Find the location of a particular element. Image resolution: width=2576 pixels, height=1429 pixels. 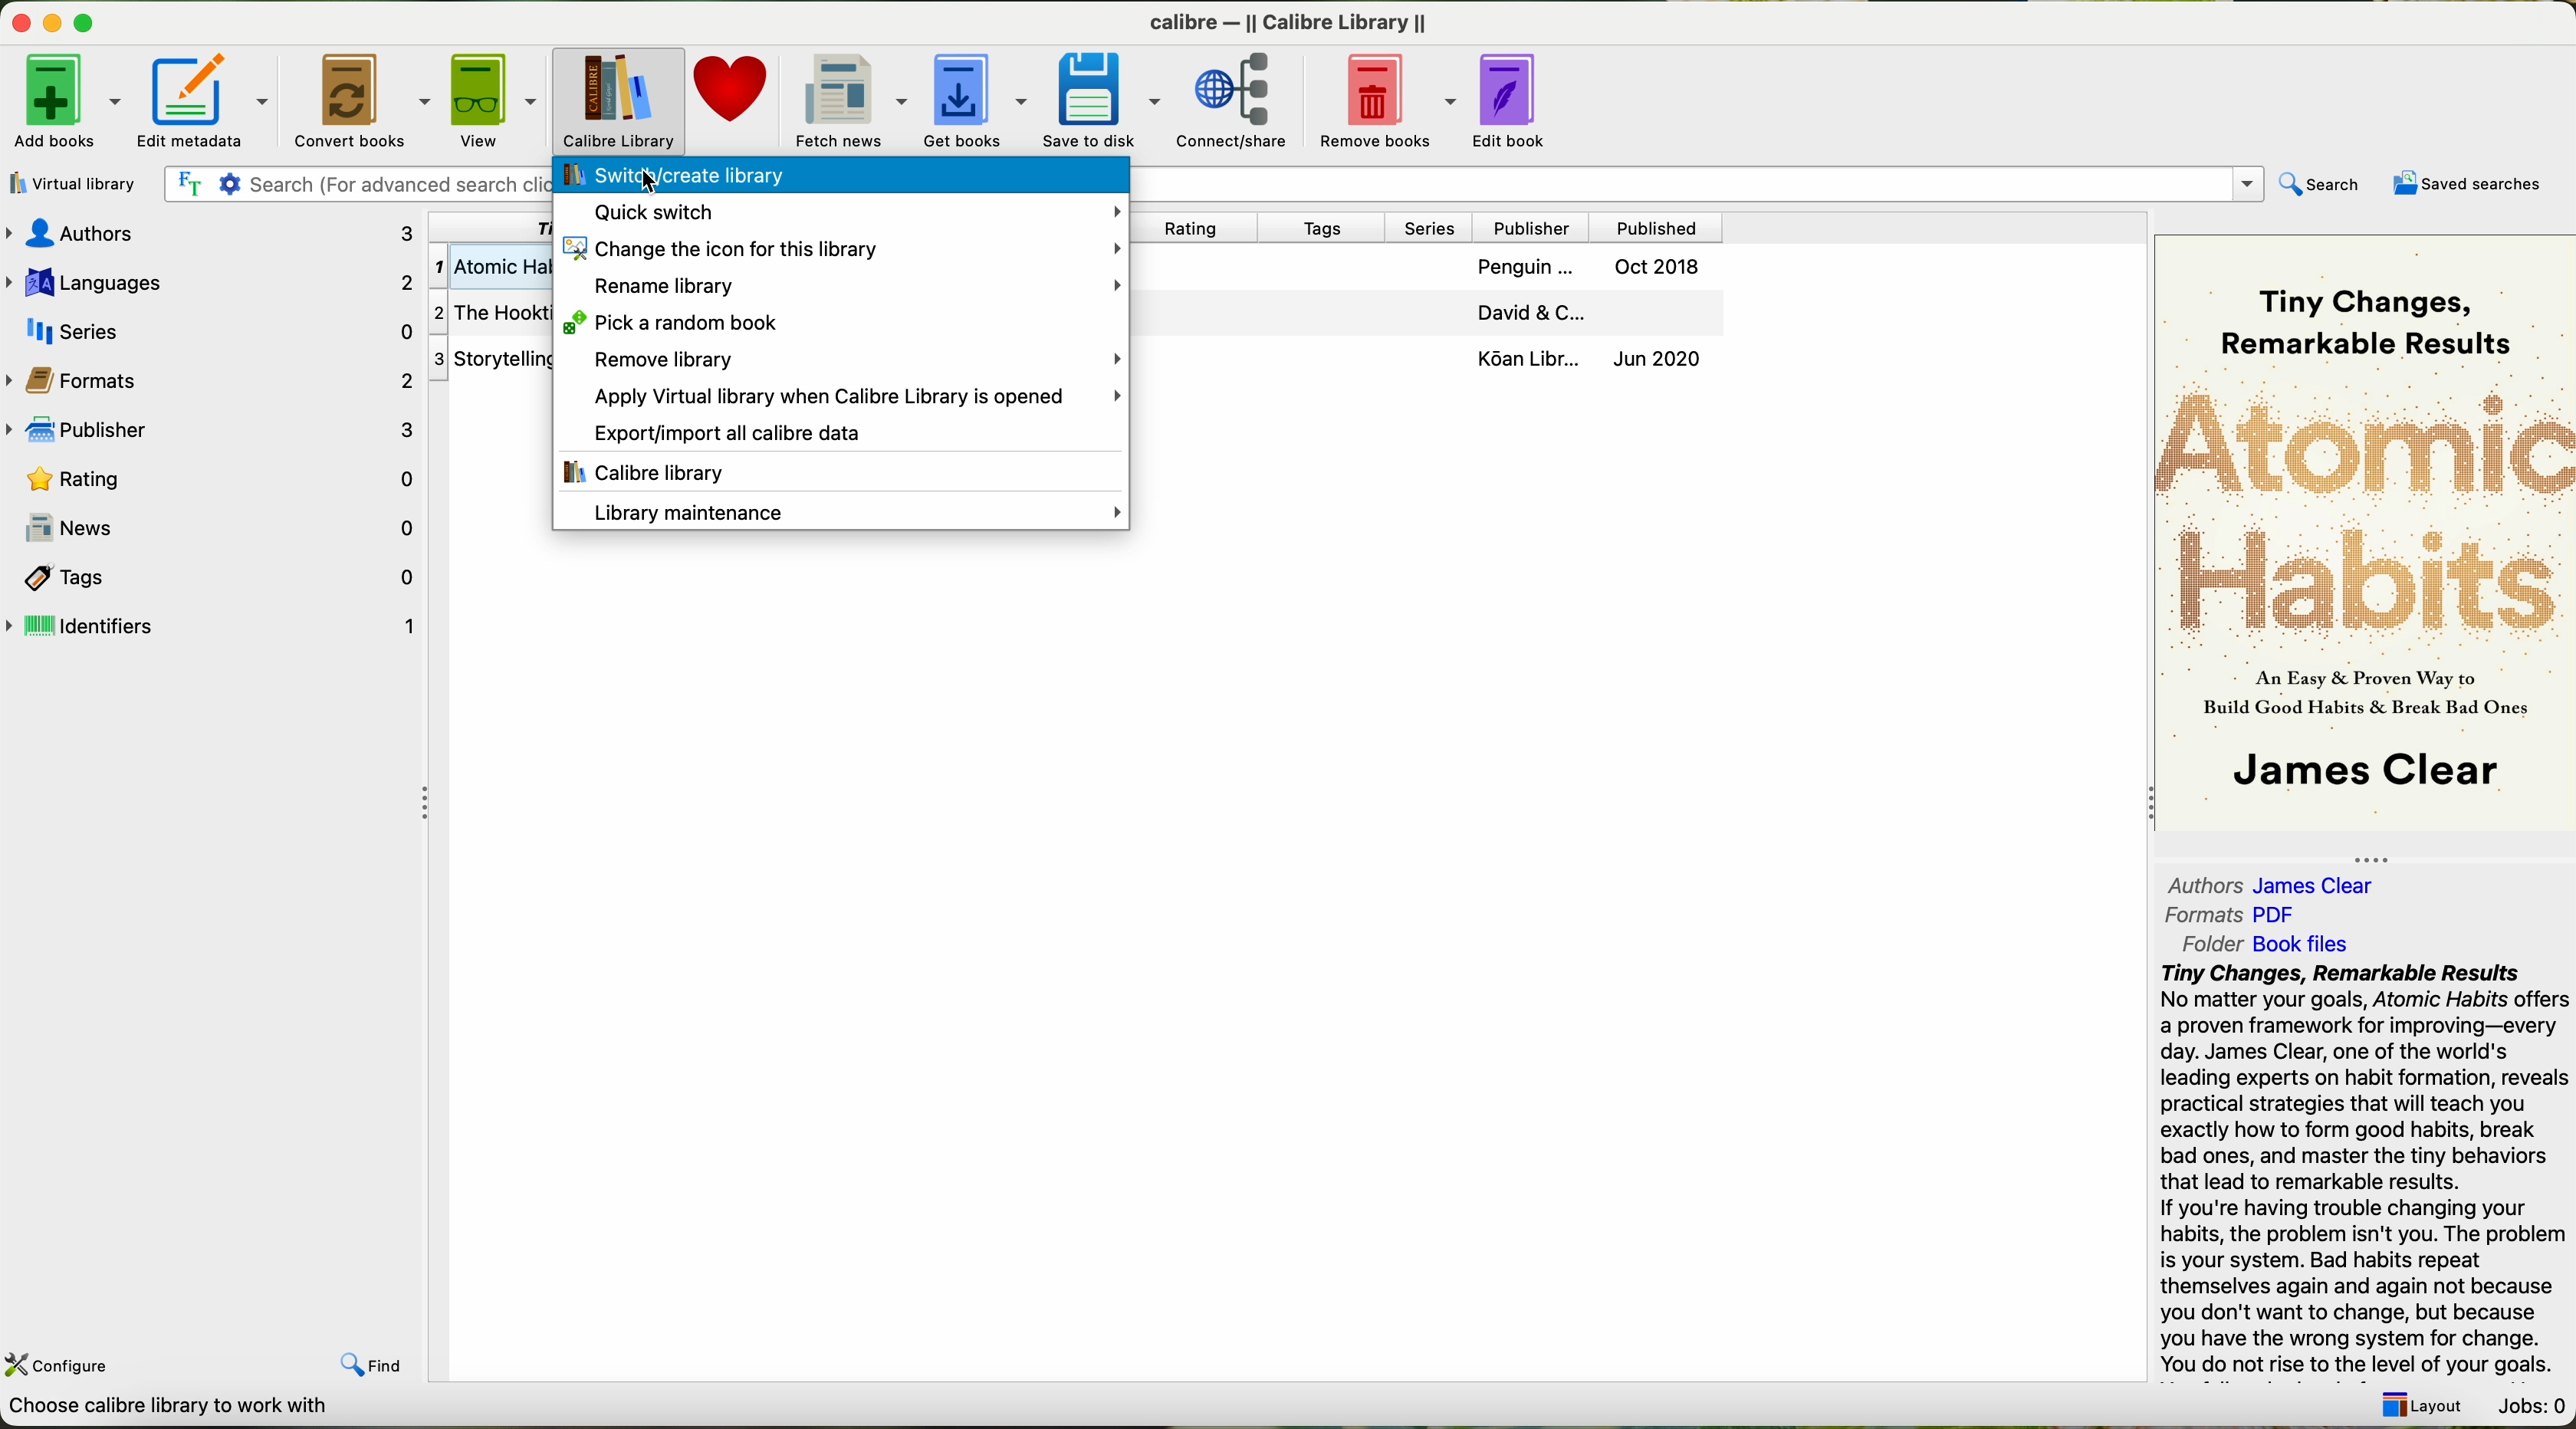

Tiny Changes,
Remarkable Results is located at coordinates (2357, 304).